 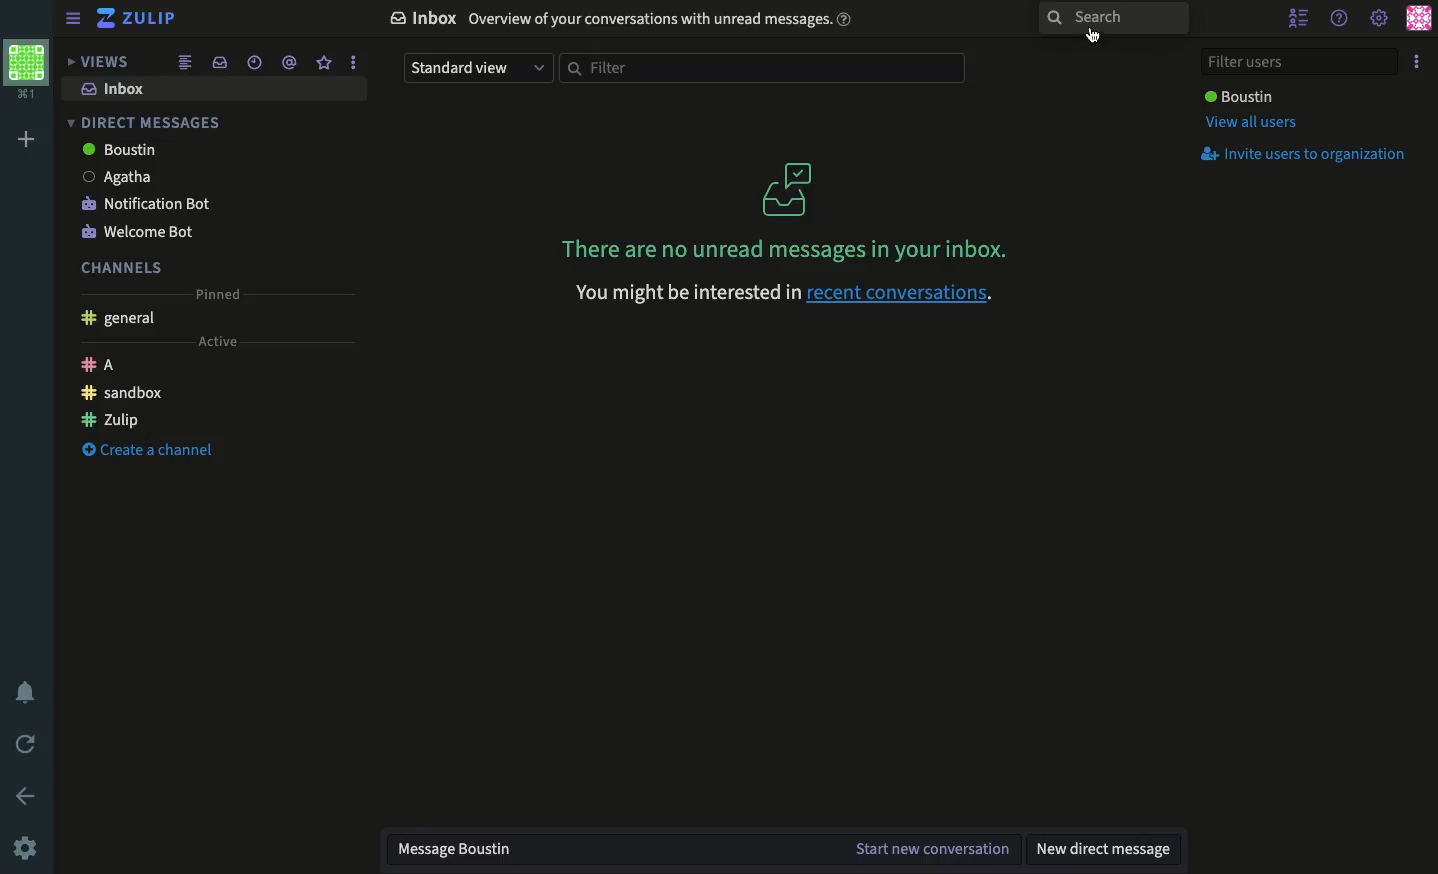 I want to click on Search, so click(x=1113, y=19).